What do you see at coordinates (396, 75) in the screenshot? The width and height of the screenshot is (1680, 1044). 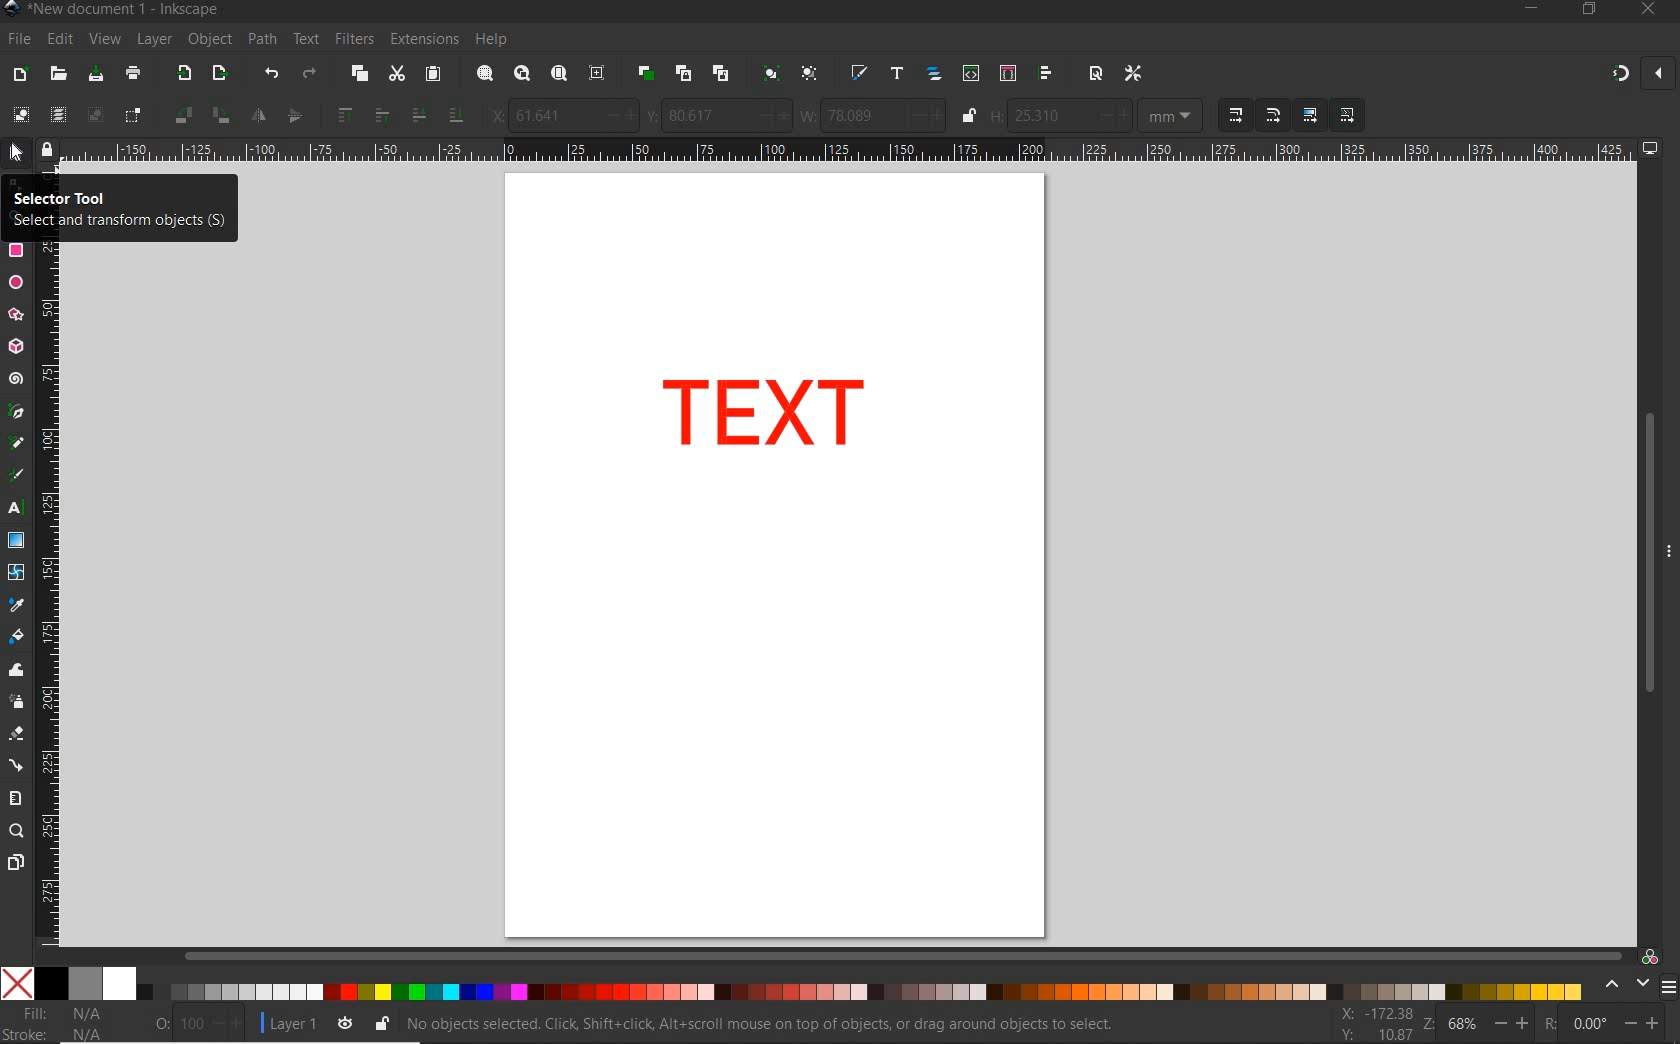 I see `cut` at bounding box center [396, 75].